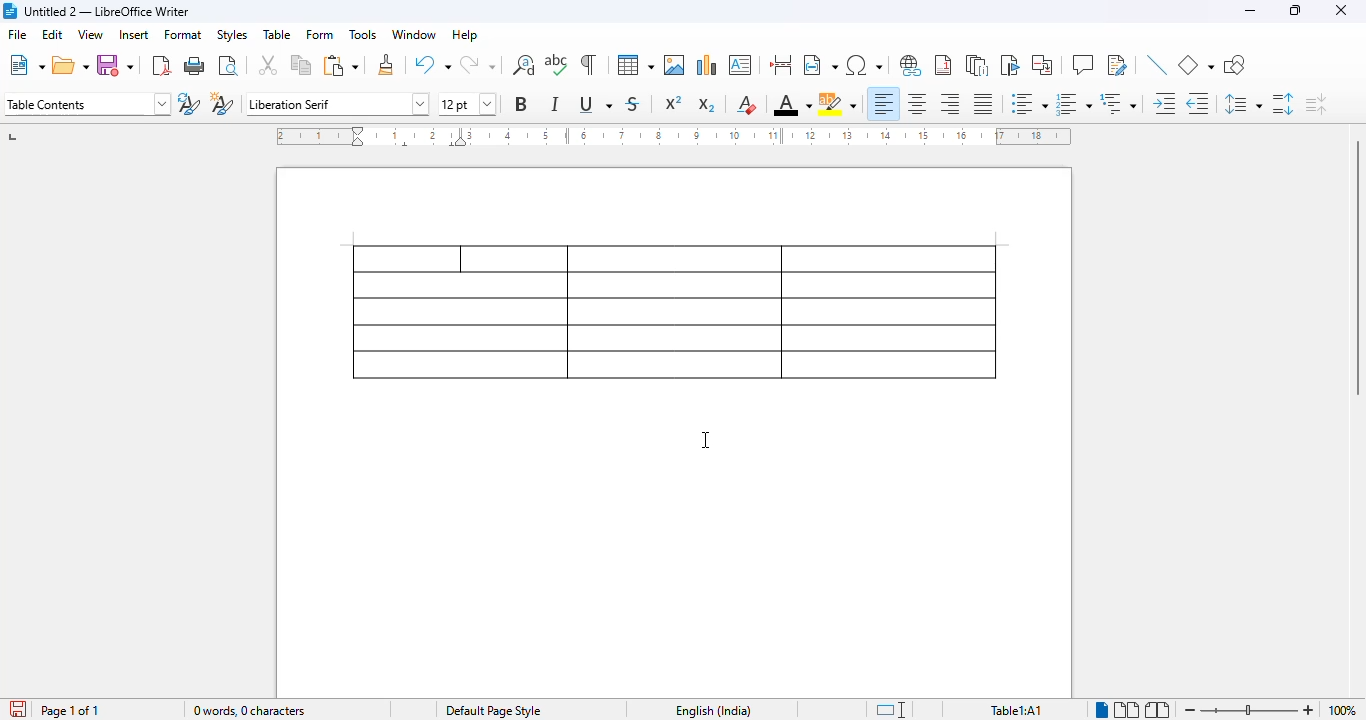 The width and height of the screenshot is (1366, 720). Describe the element at coordinates (633, 104) in the screenshot. I see `strikethrough` at that location.